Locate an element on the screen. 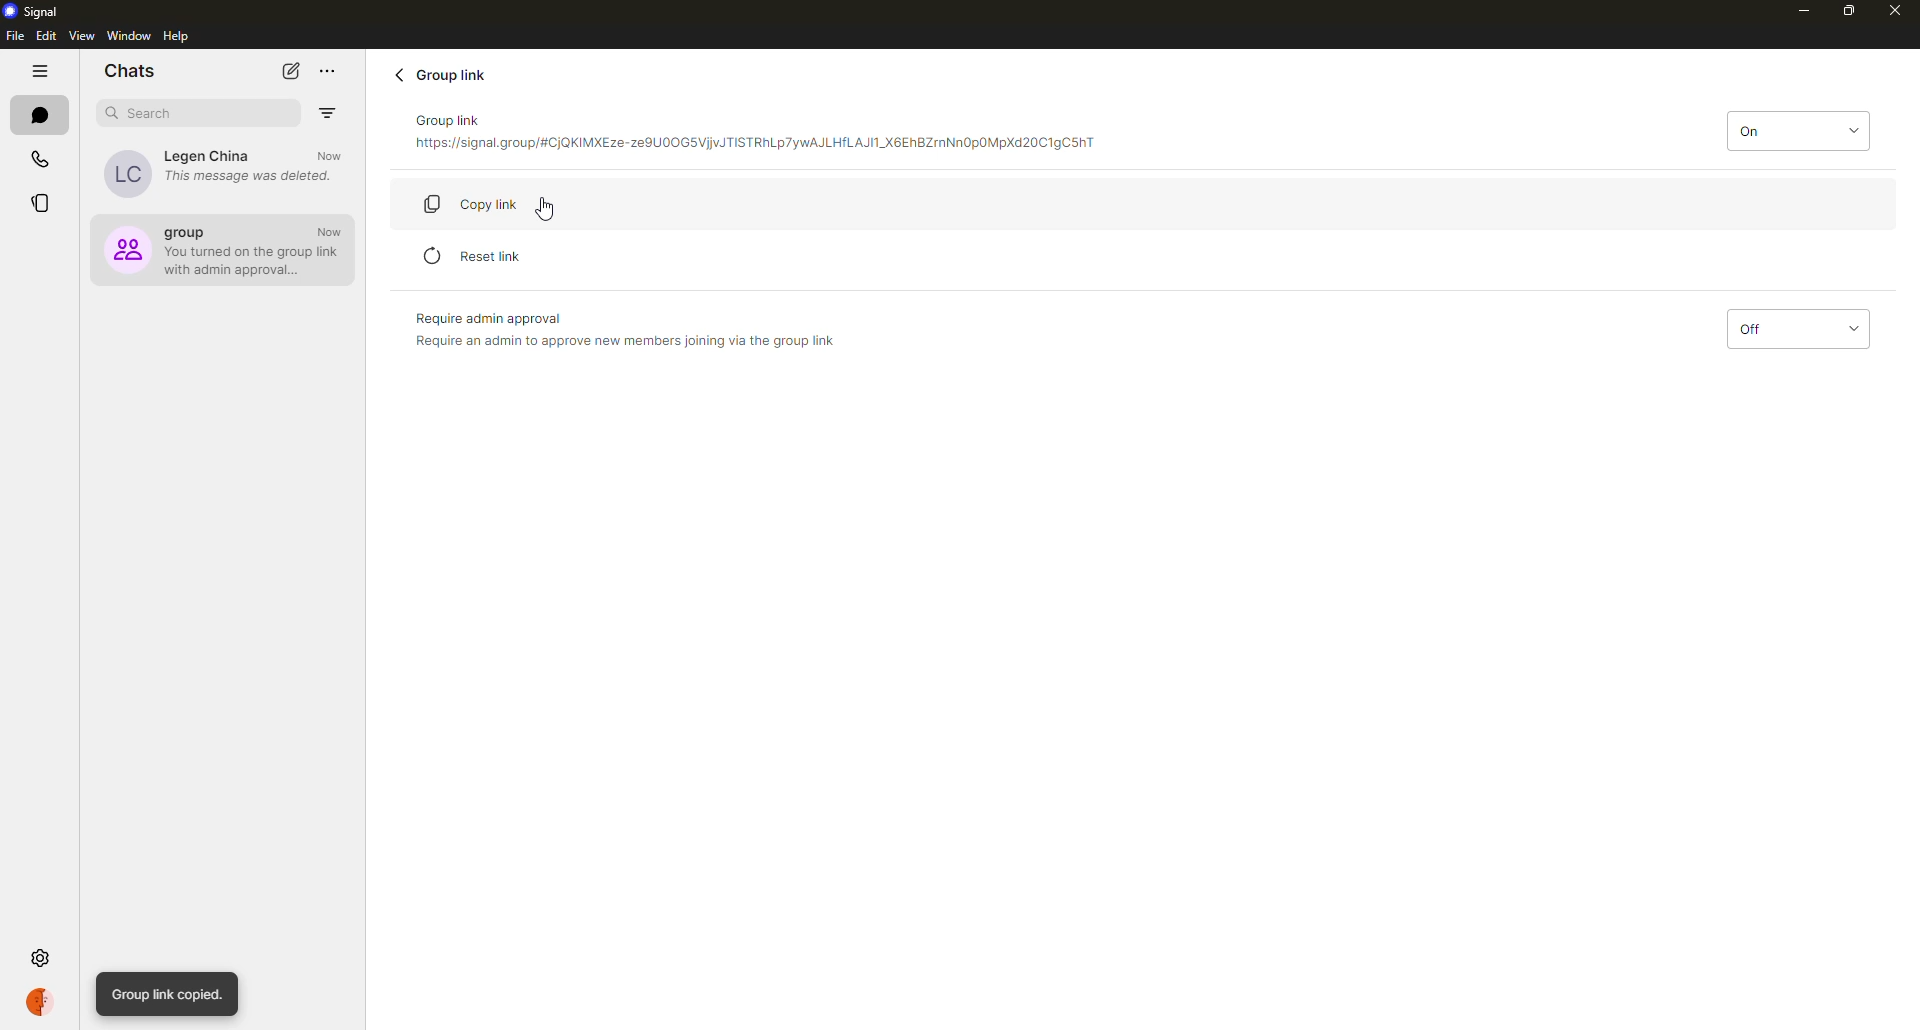 The height and width of the screenshot is (1030, 1920). cursor is located at coordinates (549, 213).